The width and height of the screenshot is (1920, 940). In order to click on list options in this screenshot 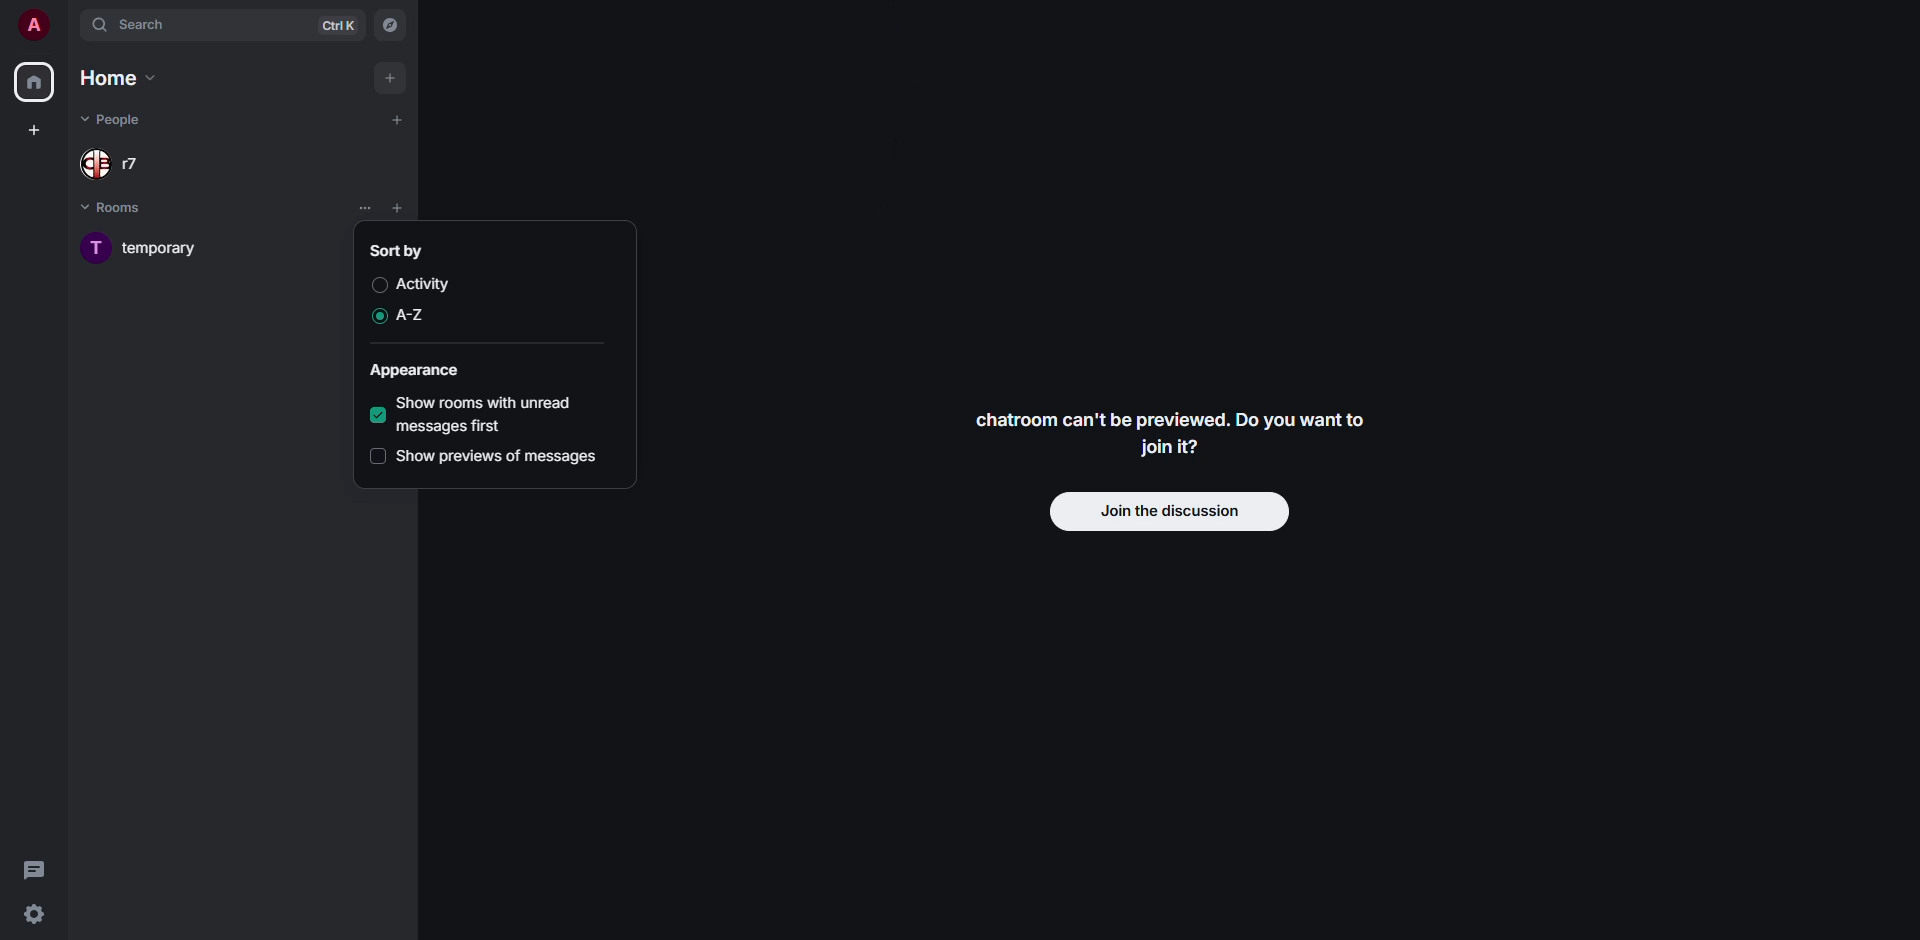, I will do `click(367, 207)`.